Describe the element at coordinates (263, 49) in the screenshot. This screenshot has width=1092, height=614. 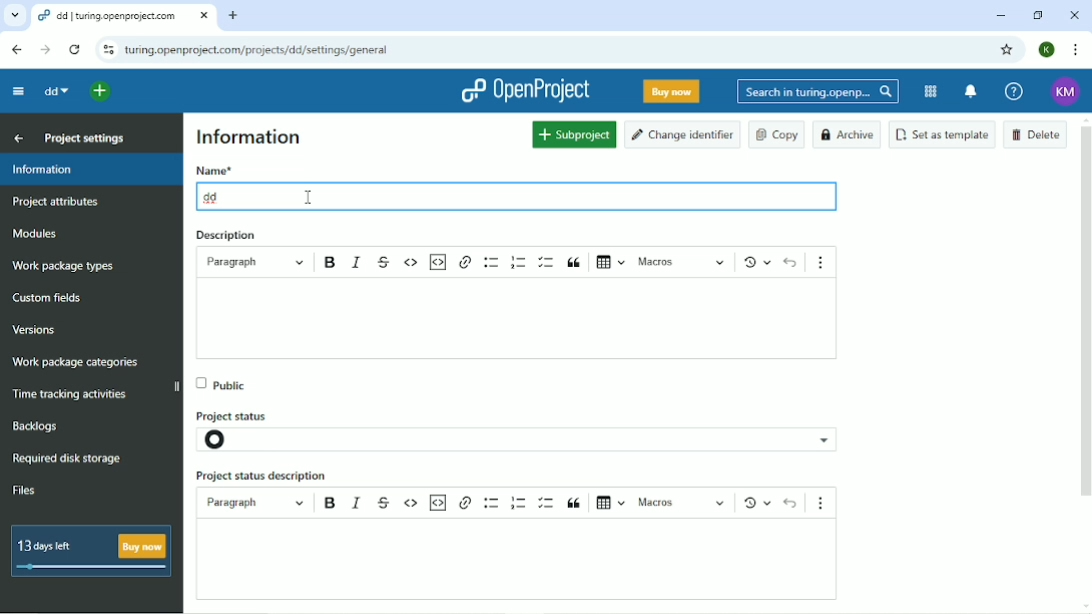
I see `turing.openprojects.com/projects/dd/settings/general` at that location.